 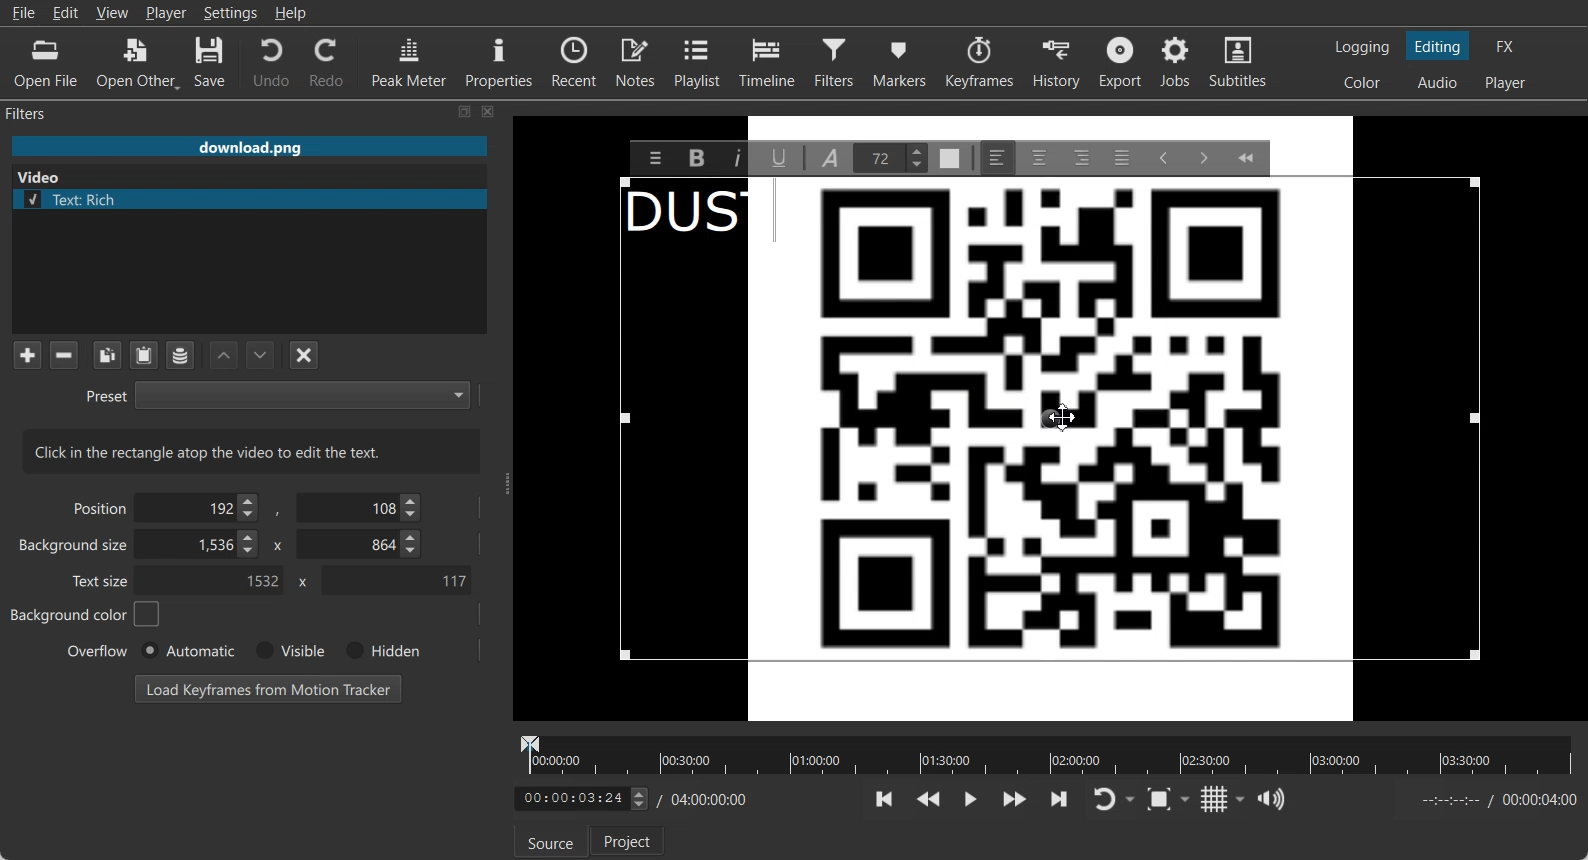 What do you see at coordinates (1494, 800) in the screenshot?
I see `End time ` at bounding box center [1494, 800].